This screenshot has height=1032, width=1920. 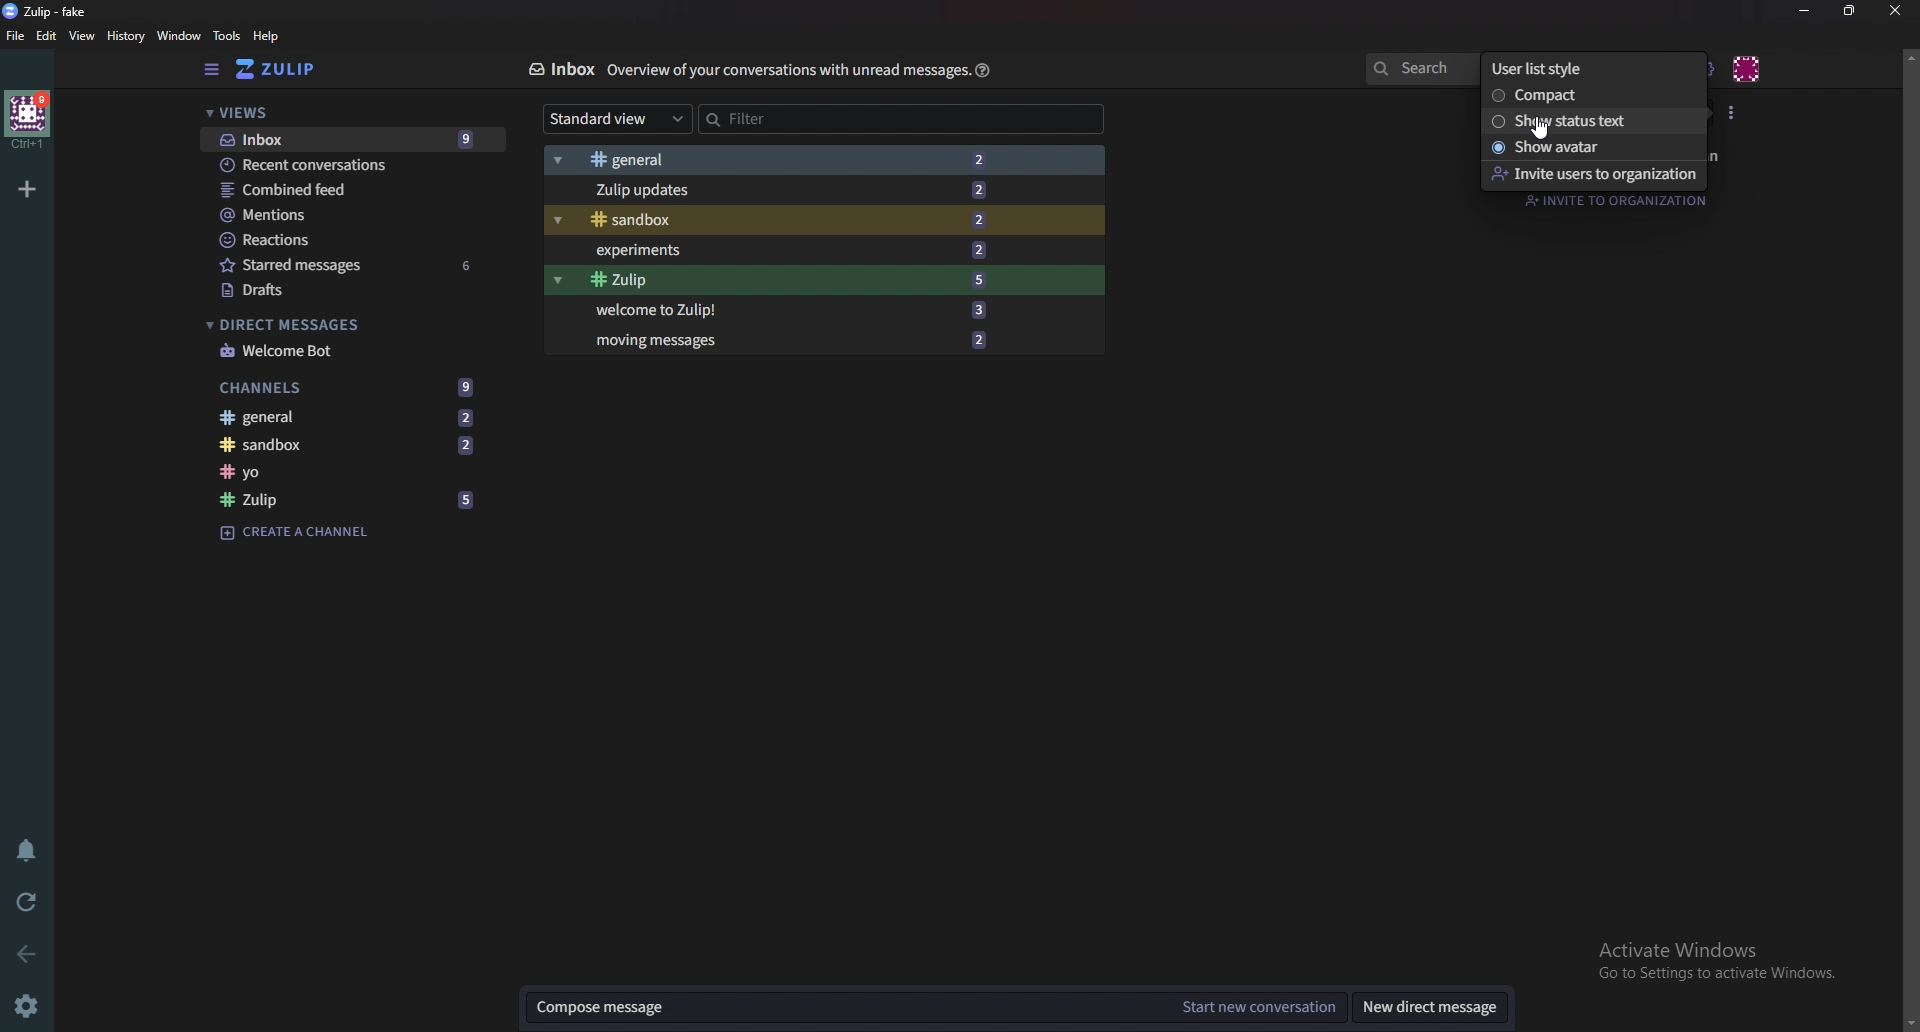 I want to click on Search, so click(x=1419, y=68).